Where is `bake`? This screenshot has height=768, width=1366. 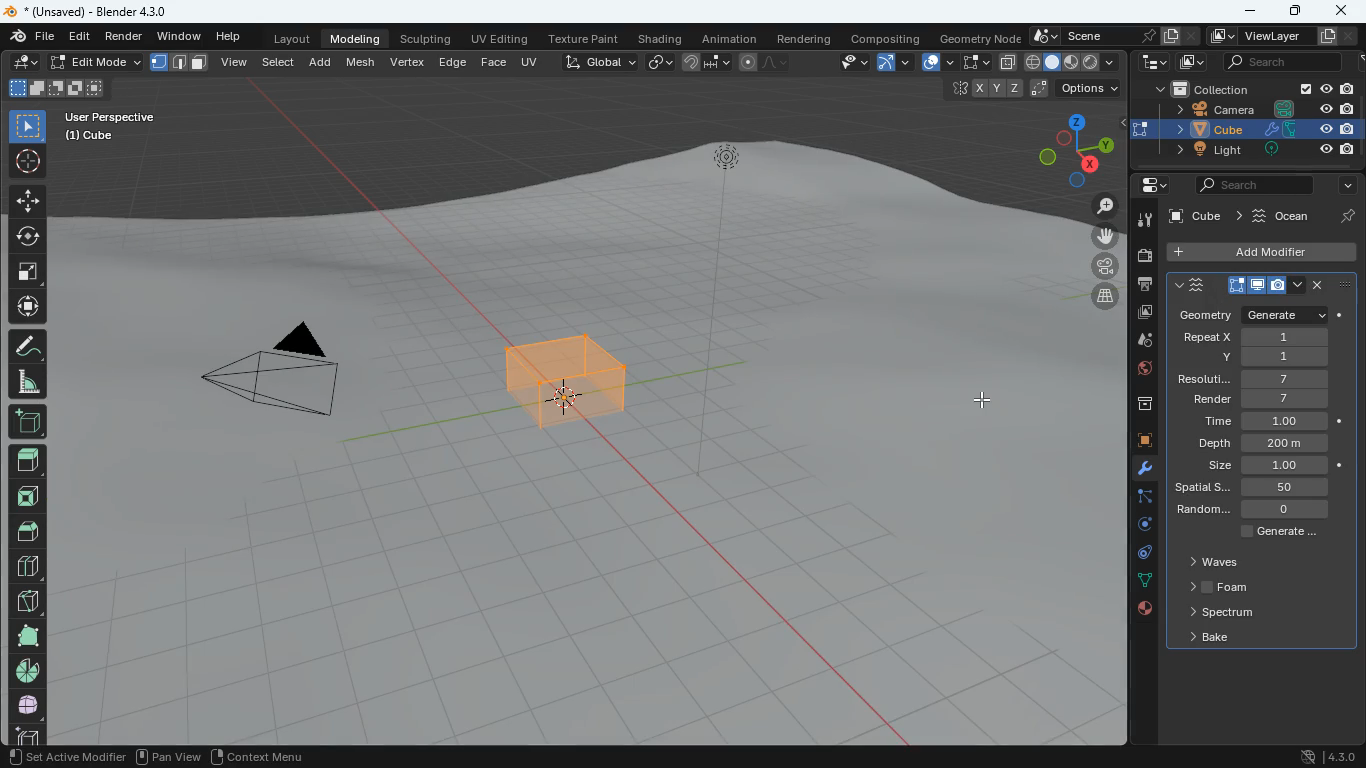 bake is located at coordinates (1217, 639).